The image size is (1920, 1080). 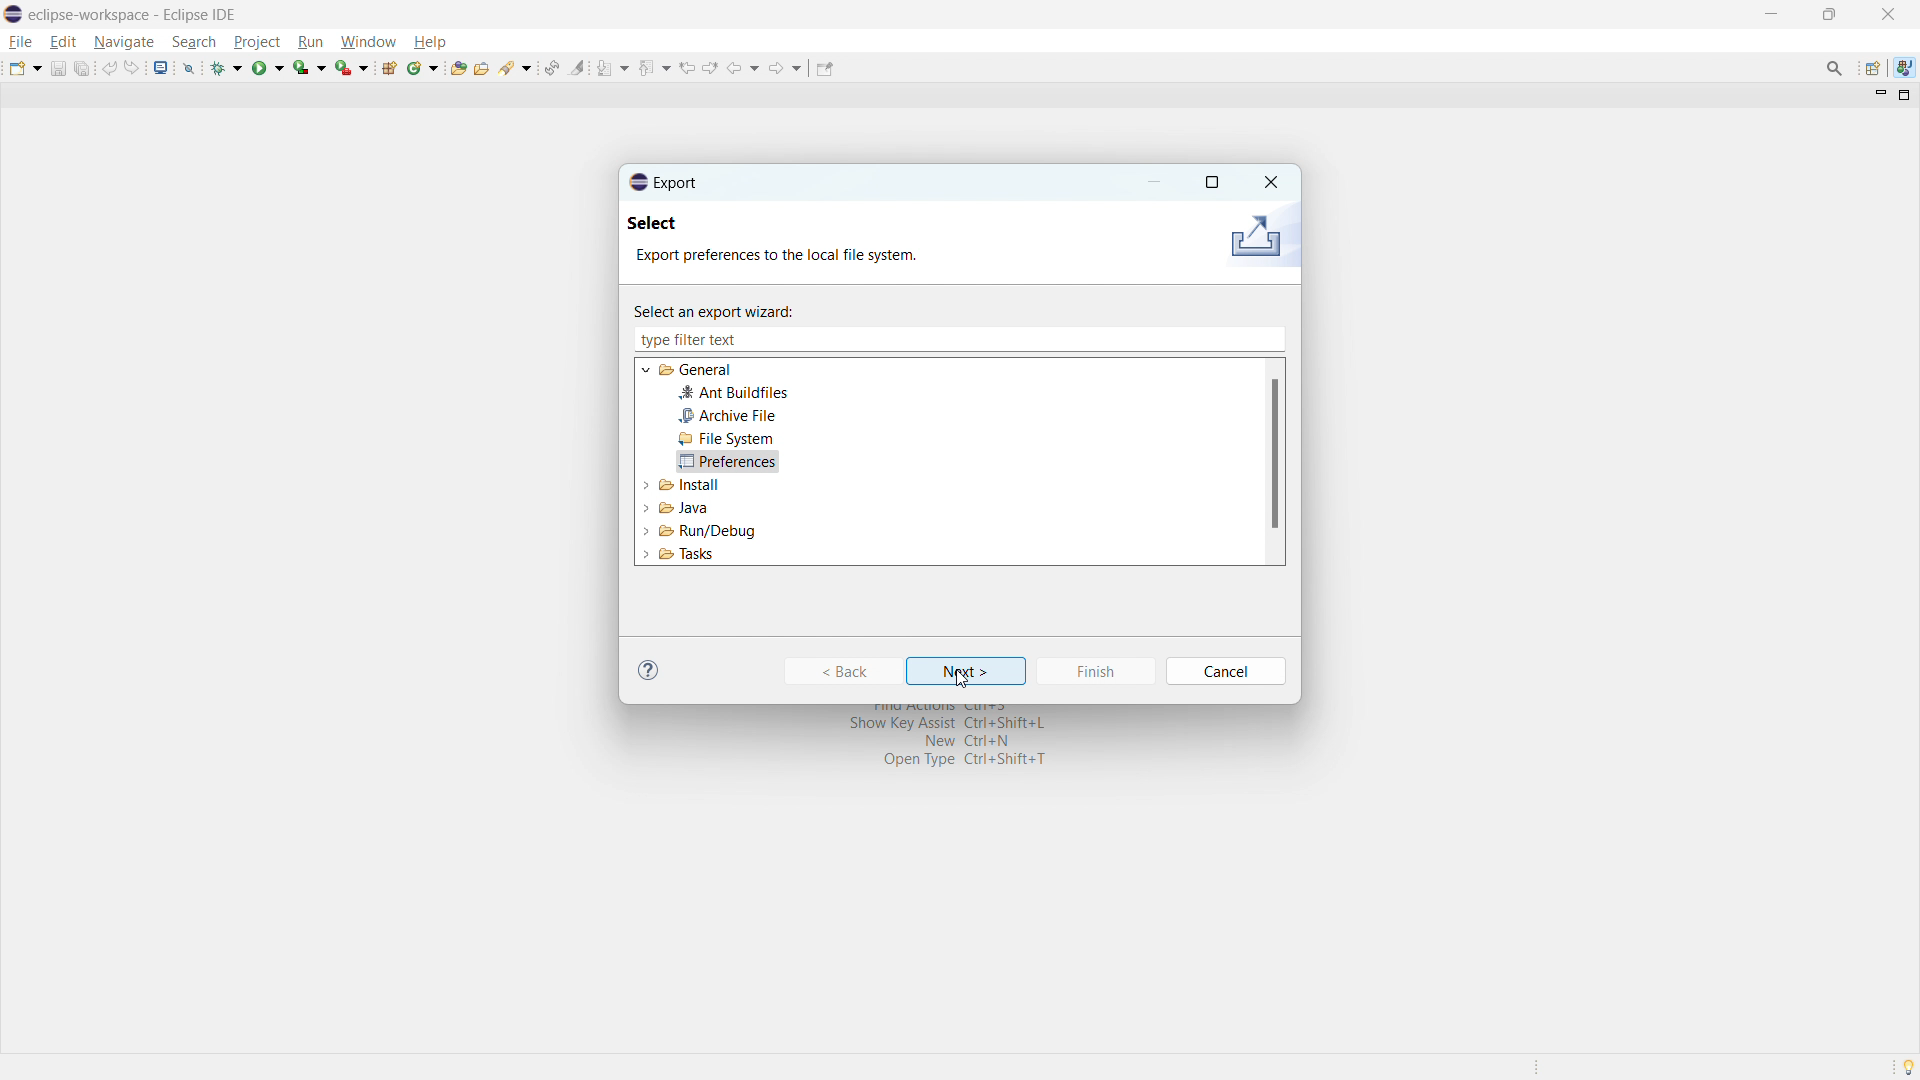 What do you see at coordinates (655, 66) in the screenshot?
I see `previous annotation` at bounding box center [655, 66].